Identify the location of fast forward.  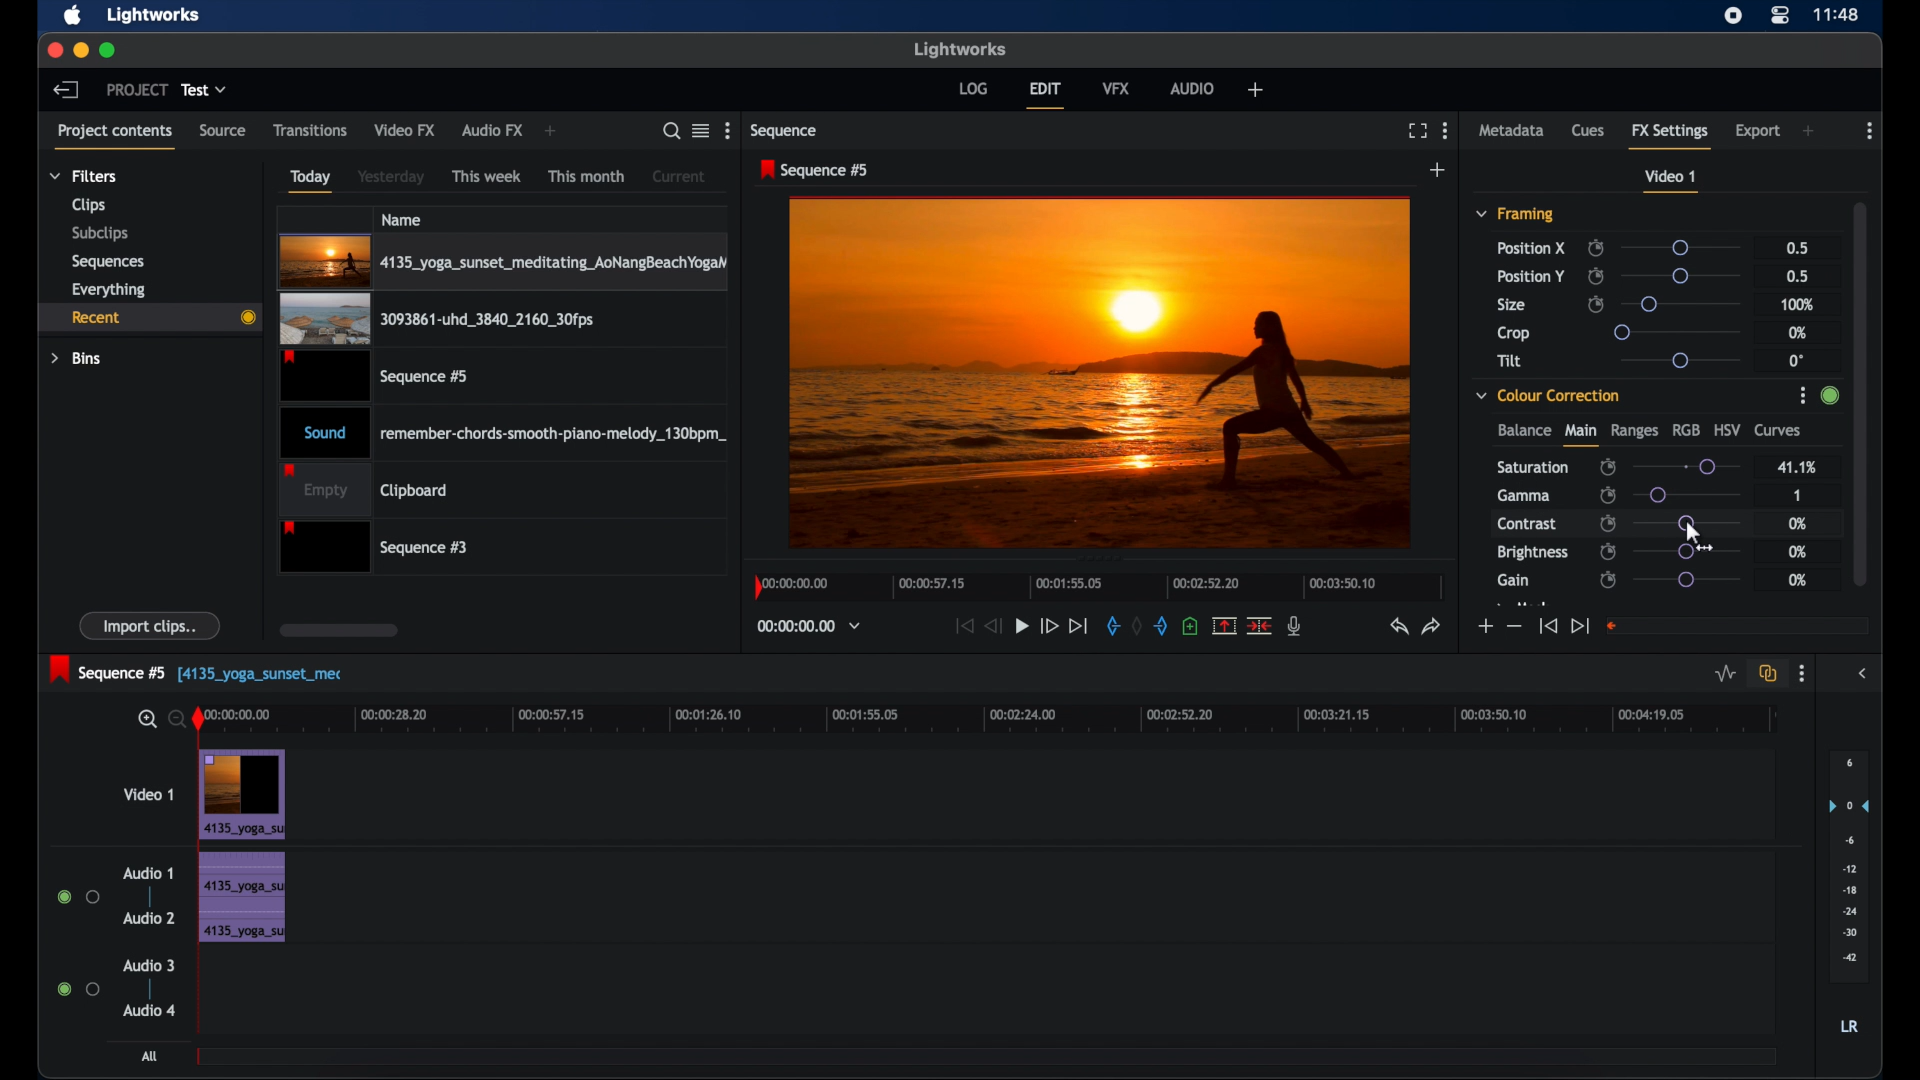
(1048, 626).